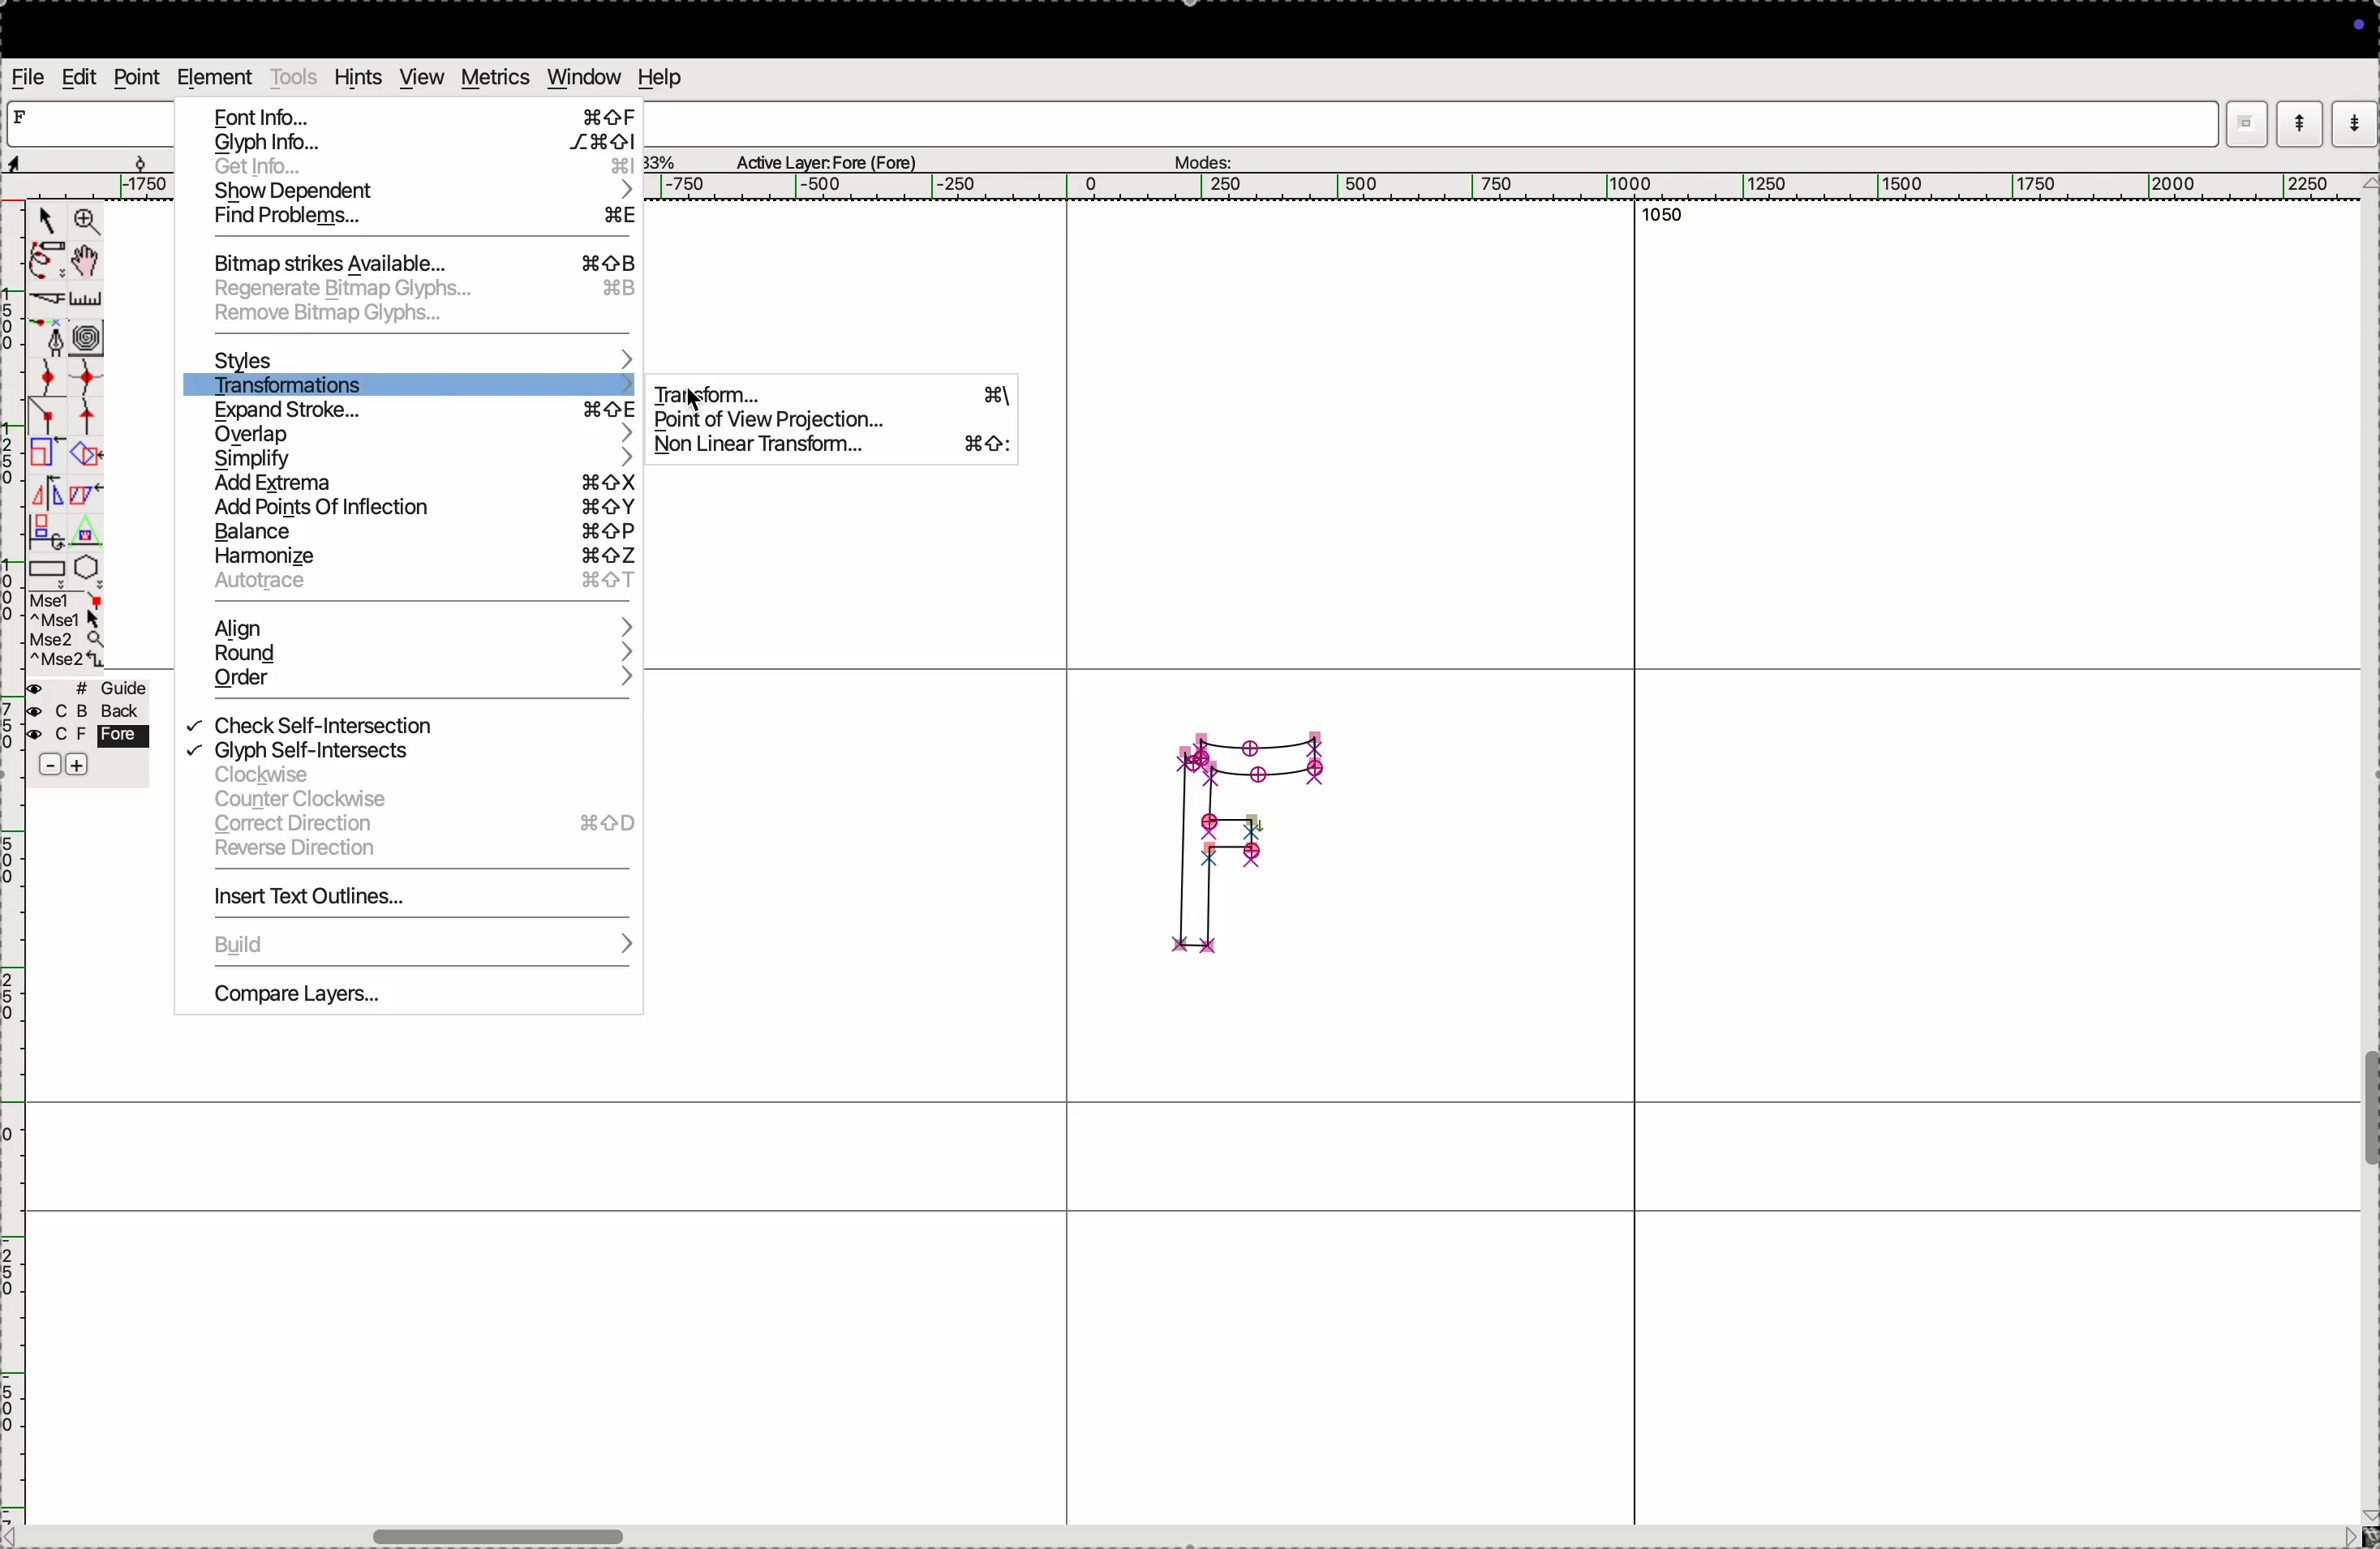  What do you see at coordinates (42, 533) in the screenshot?
I see `duplicate` at bounding box center [42, 533].